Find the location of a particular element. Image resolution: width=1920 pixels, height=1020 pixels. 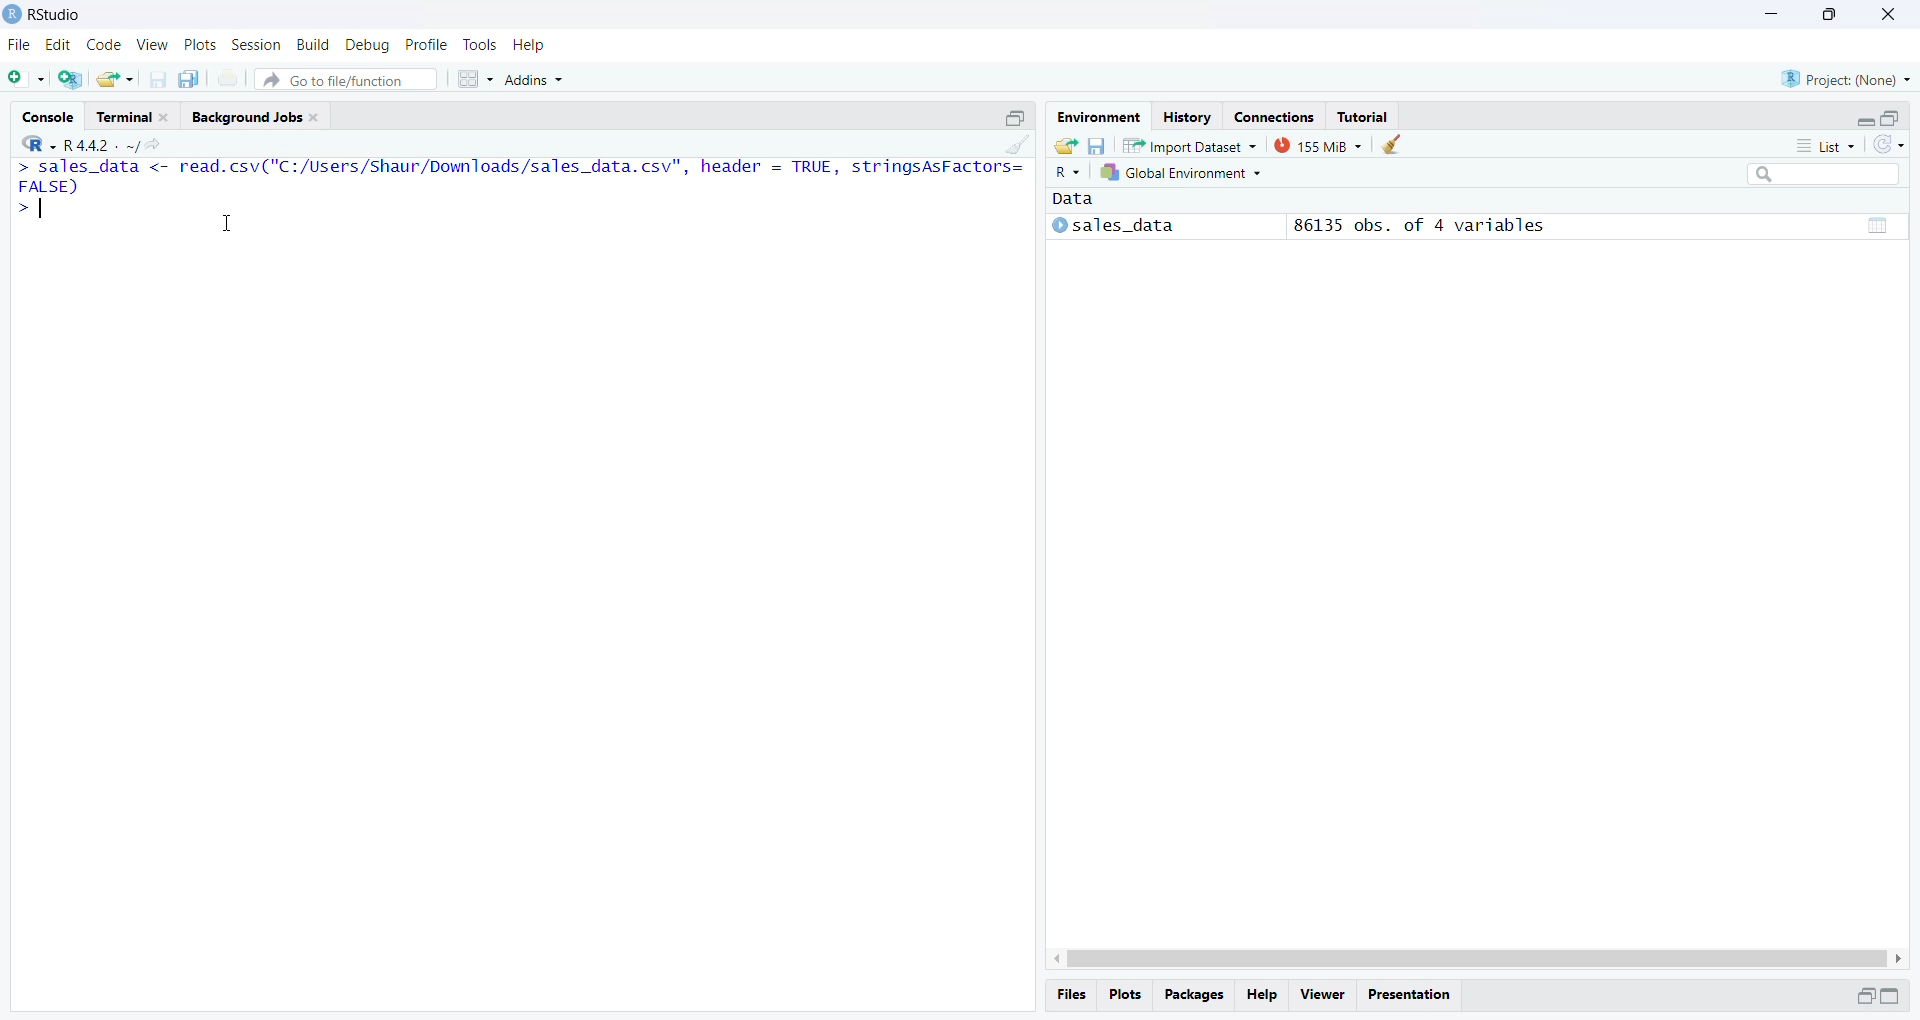

Addins is located at coordinates (534, 79).